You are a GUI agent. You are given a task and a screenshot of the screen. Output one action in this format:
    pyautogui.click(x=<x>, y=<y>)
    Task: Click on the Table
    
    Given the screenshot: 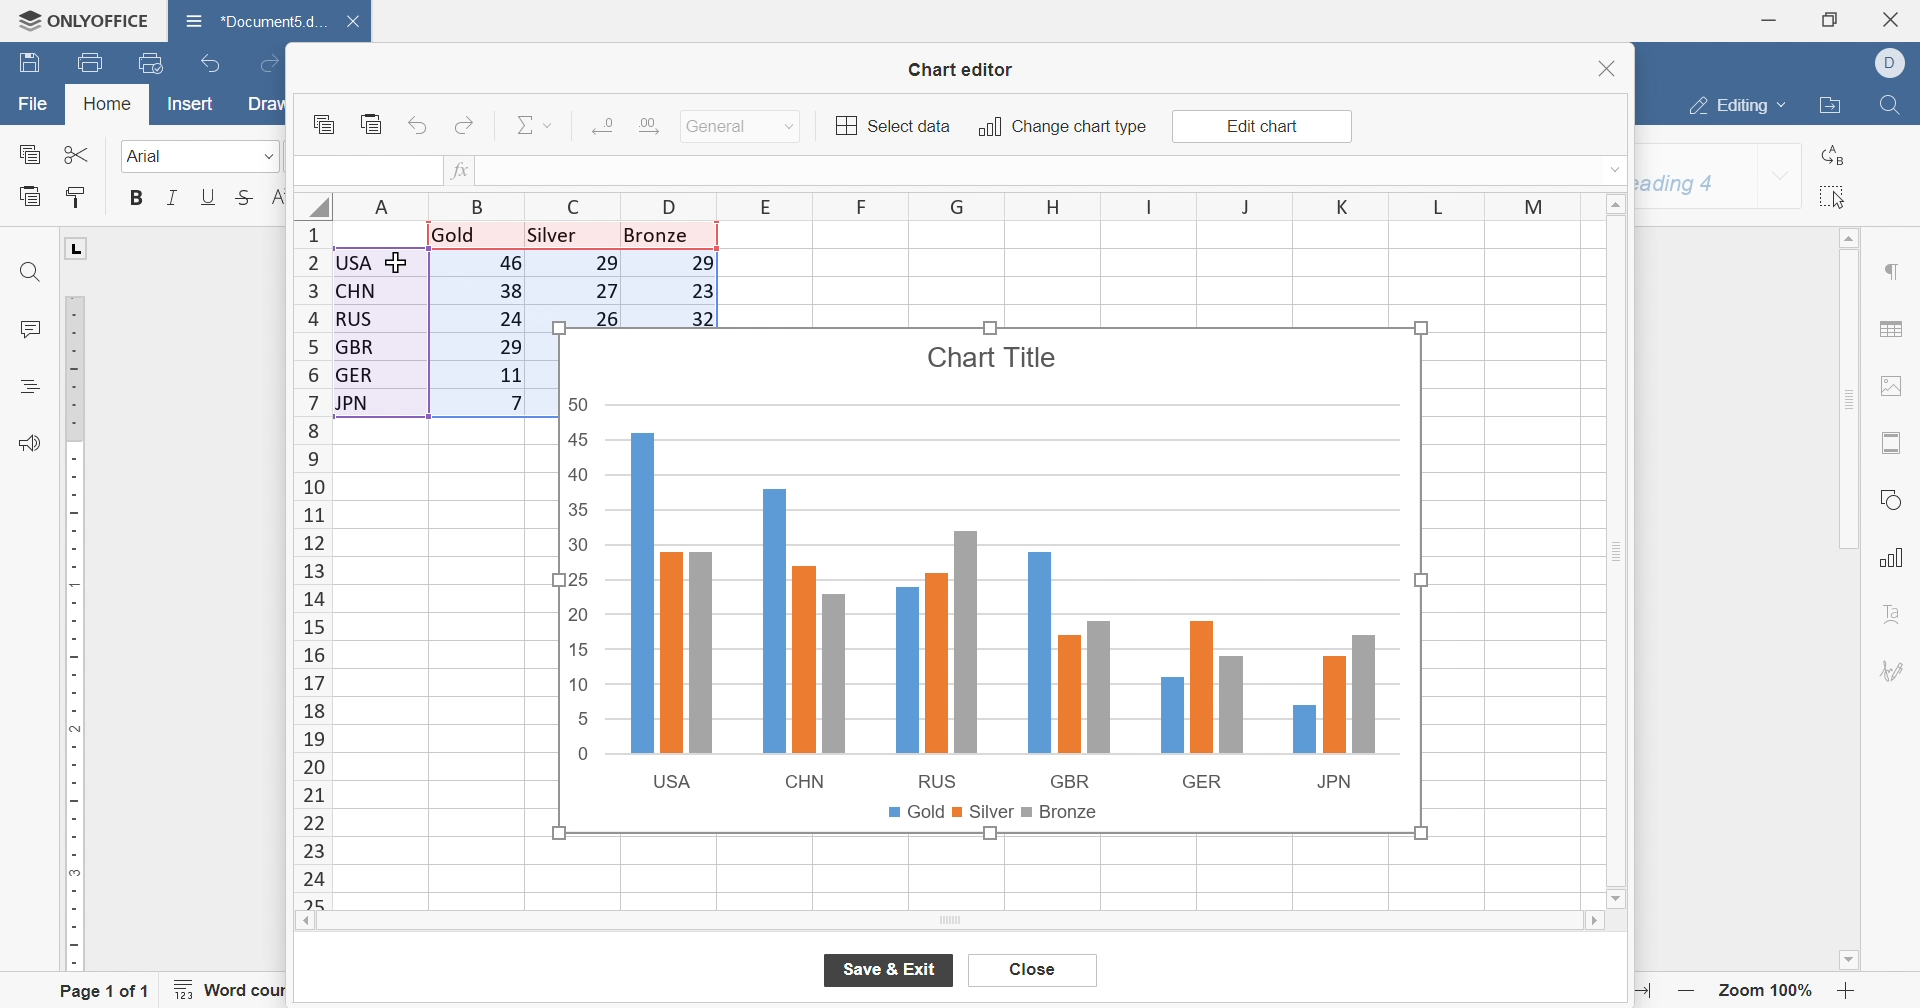 What is the action you would take?
    pyautogui.click(x=442, y=318)
    